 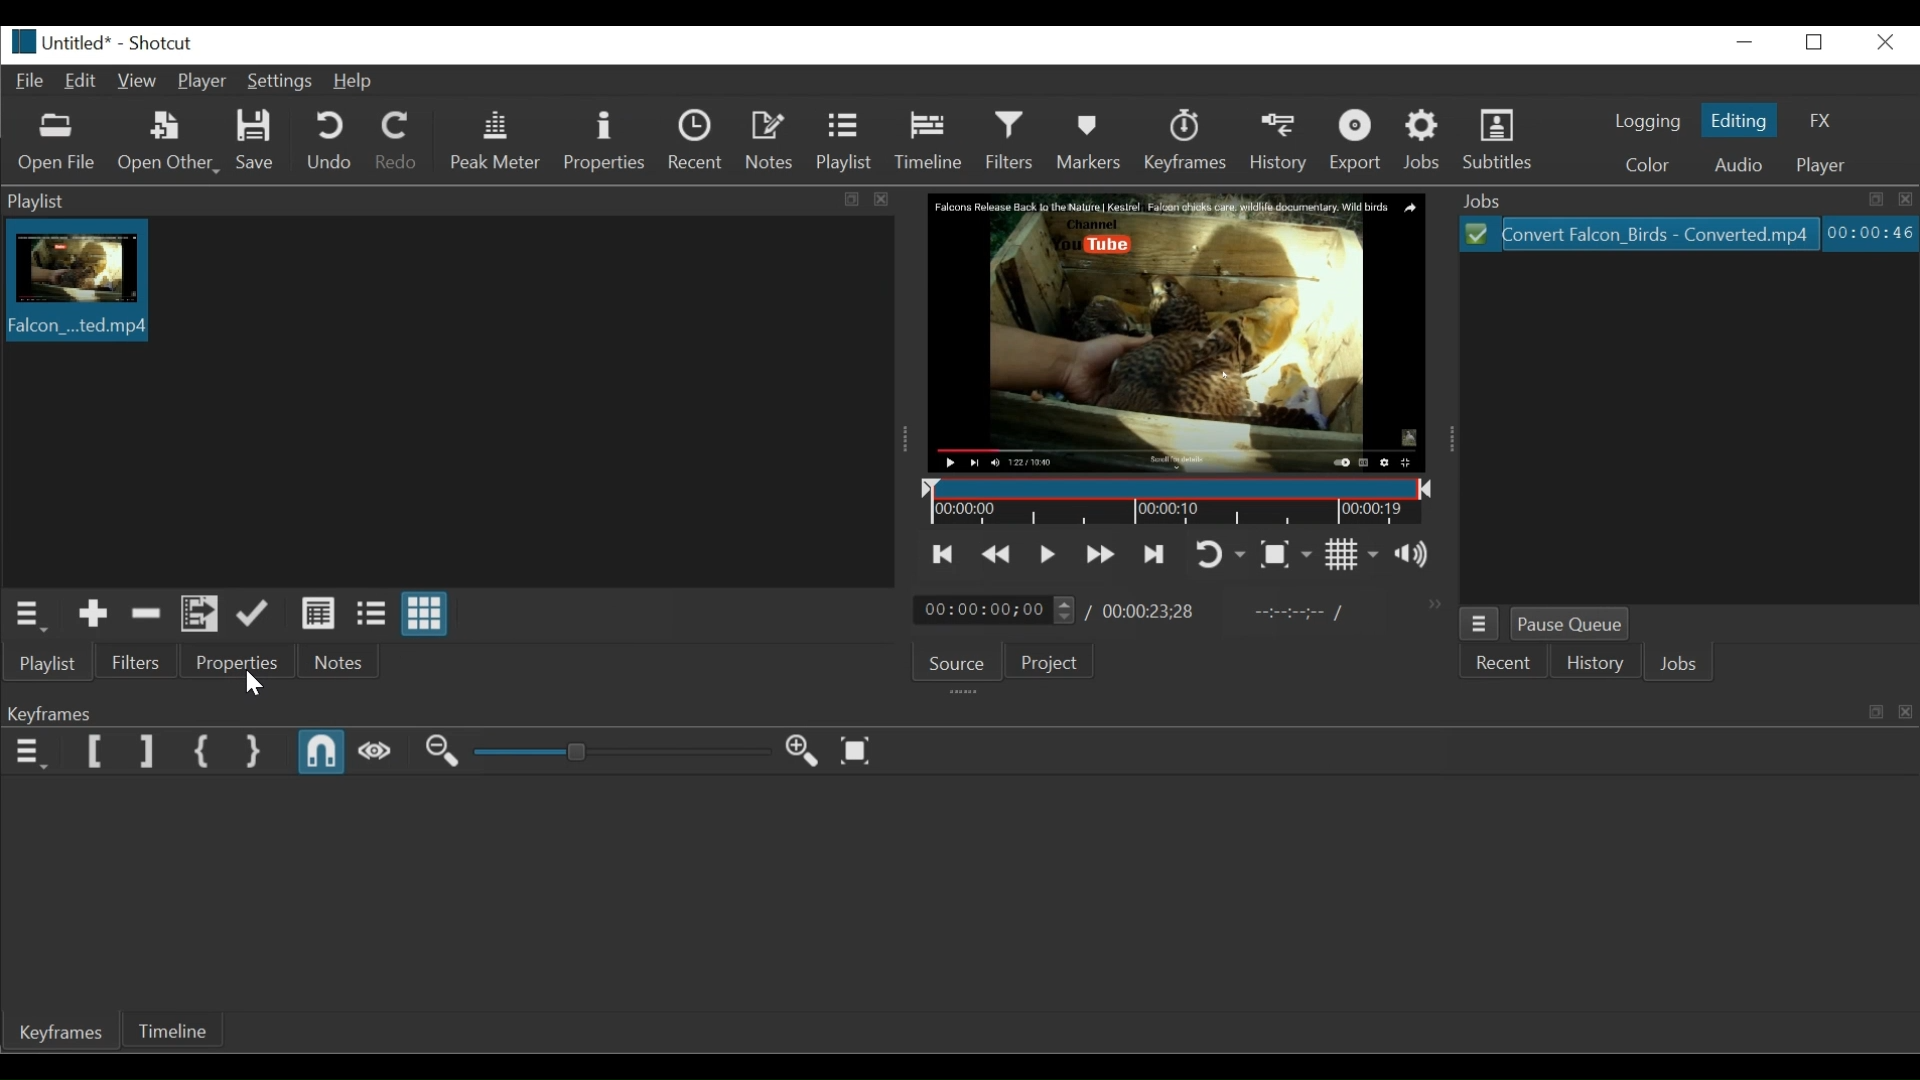 What do you see at coordinates (944, 554) in the screenshot?
I see `Skip to the previous point` at bounding box center [944, 554].